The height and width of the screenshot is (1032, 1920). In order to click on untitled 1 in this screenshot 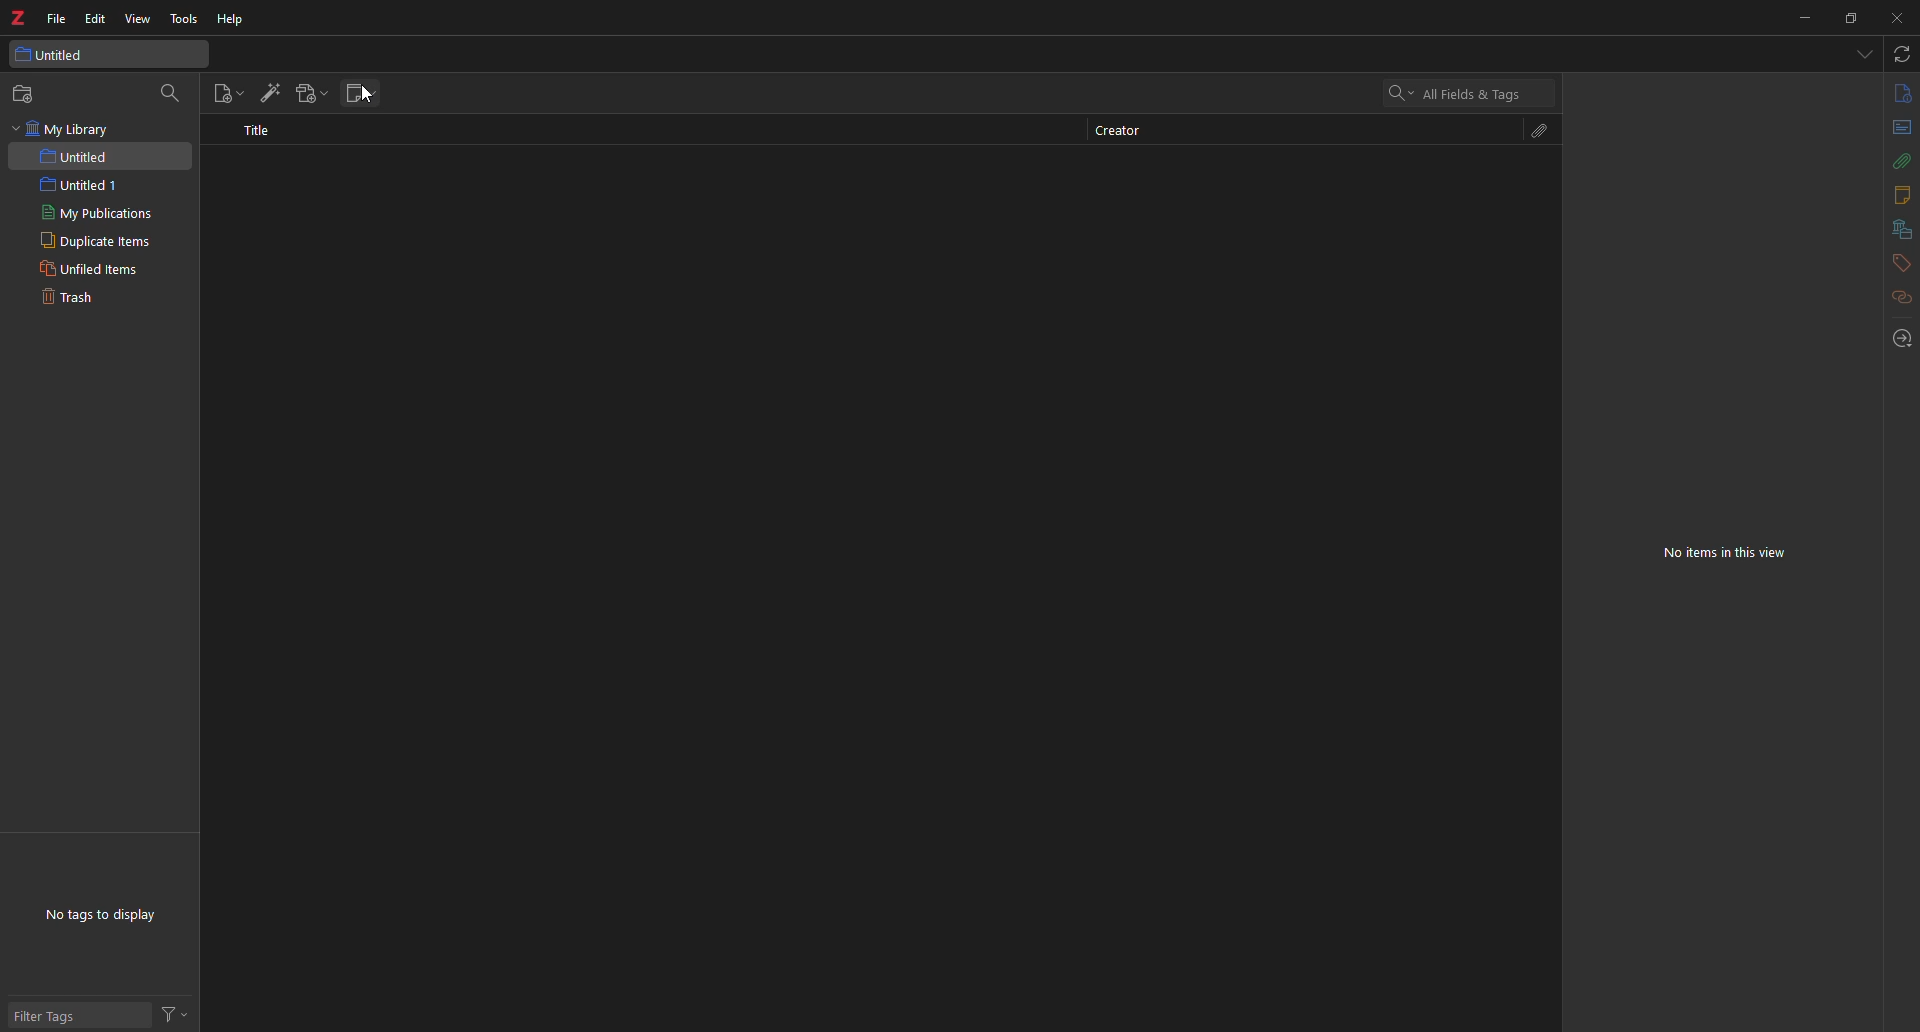, I will do `click(90, 184)`.